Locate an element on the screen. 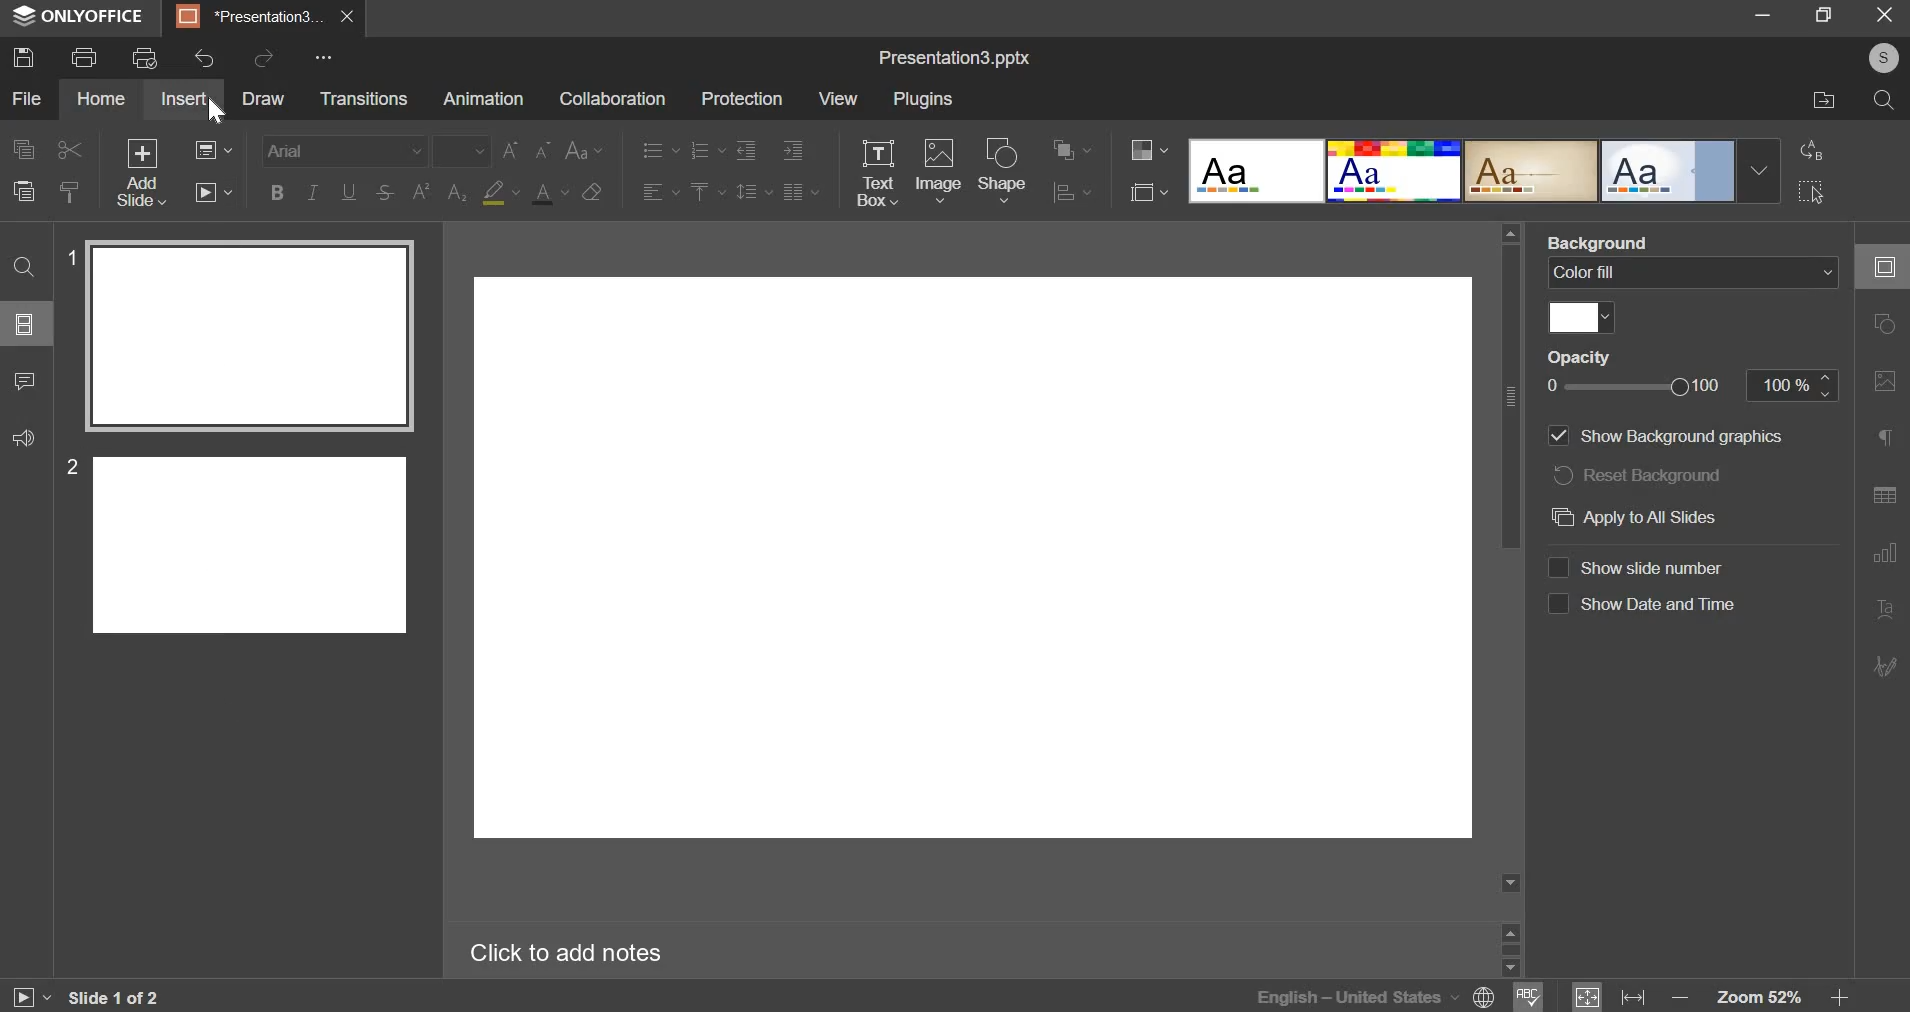 This screenshot has height=1012, width=1910. add slide is located at coordinates (142, 172).